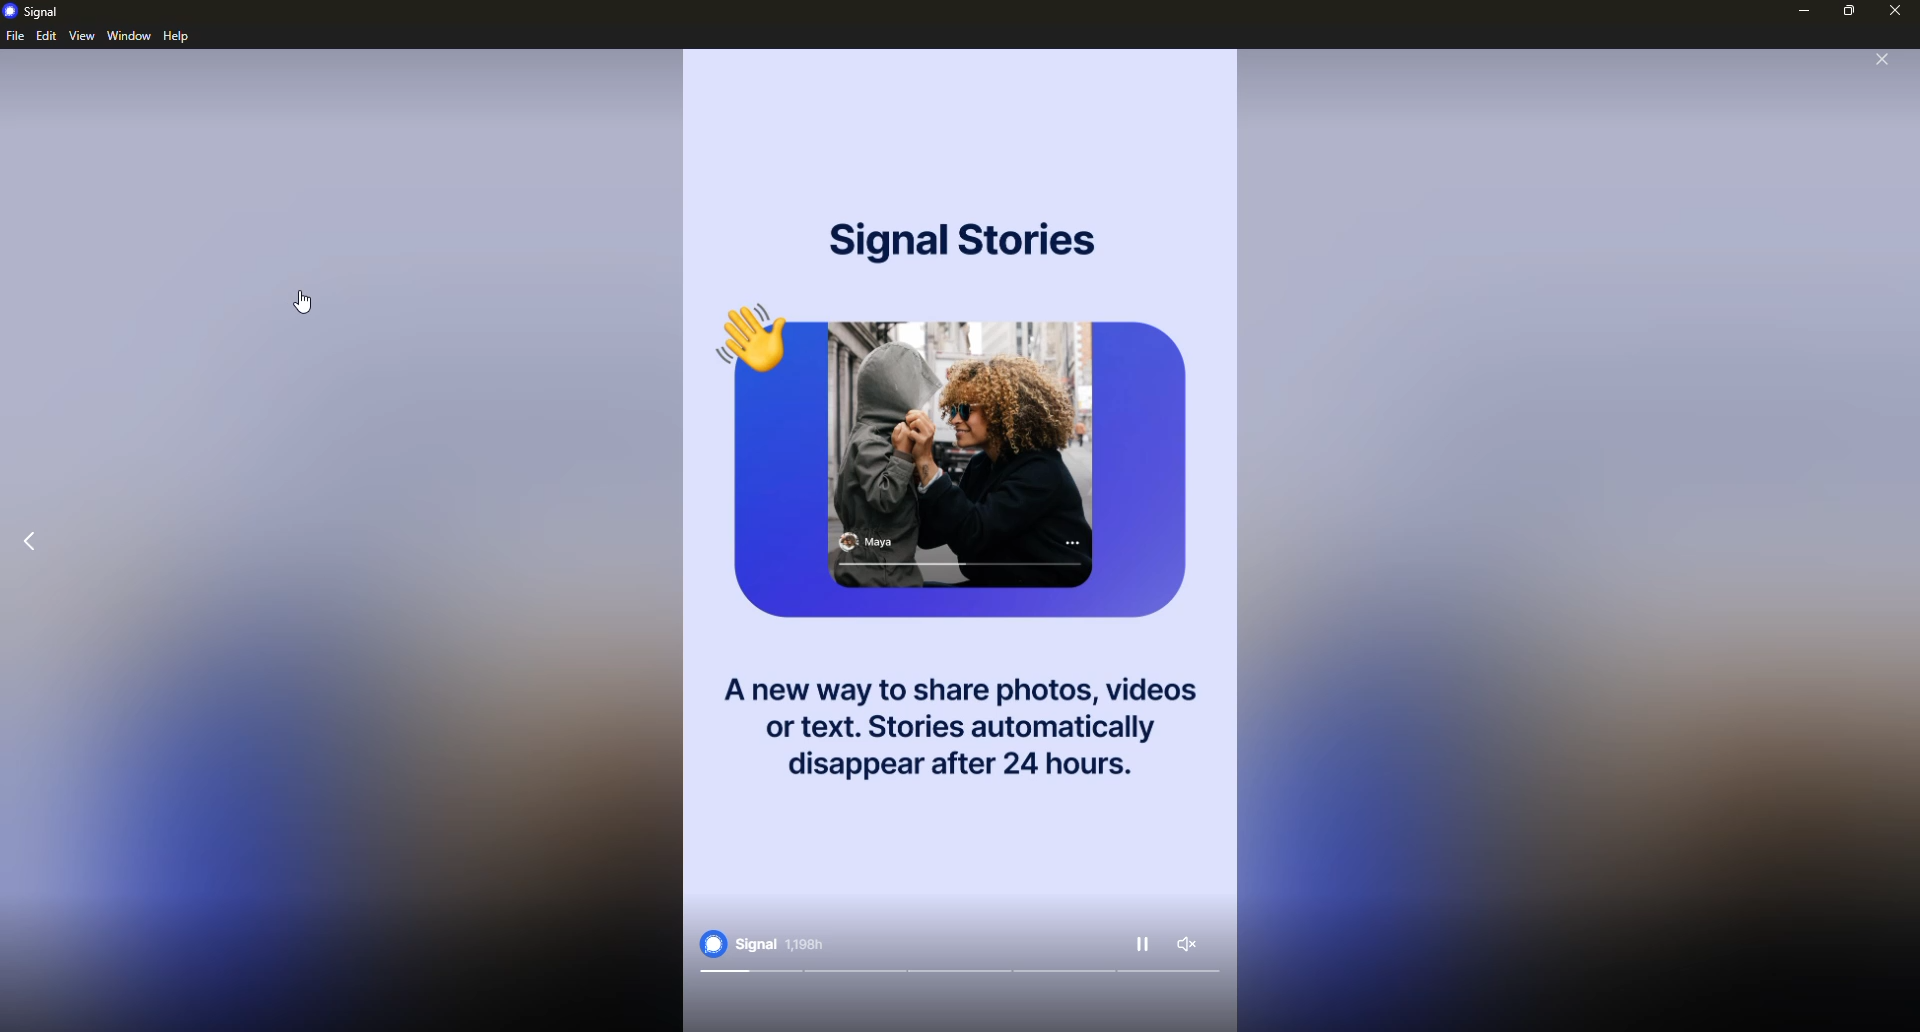 This screenshot has height=1032, width=1920. Describe the element at coordinates (737, 943) in the screenshot. I see `Signal` at that location.